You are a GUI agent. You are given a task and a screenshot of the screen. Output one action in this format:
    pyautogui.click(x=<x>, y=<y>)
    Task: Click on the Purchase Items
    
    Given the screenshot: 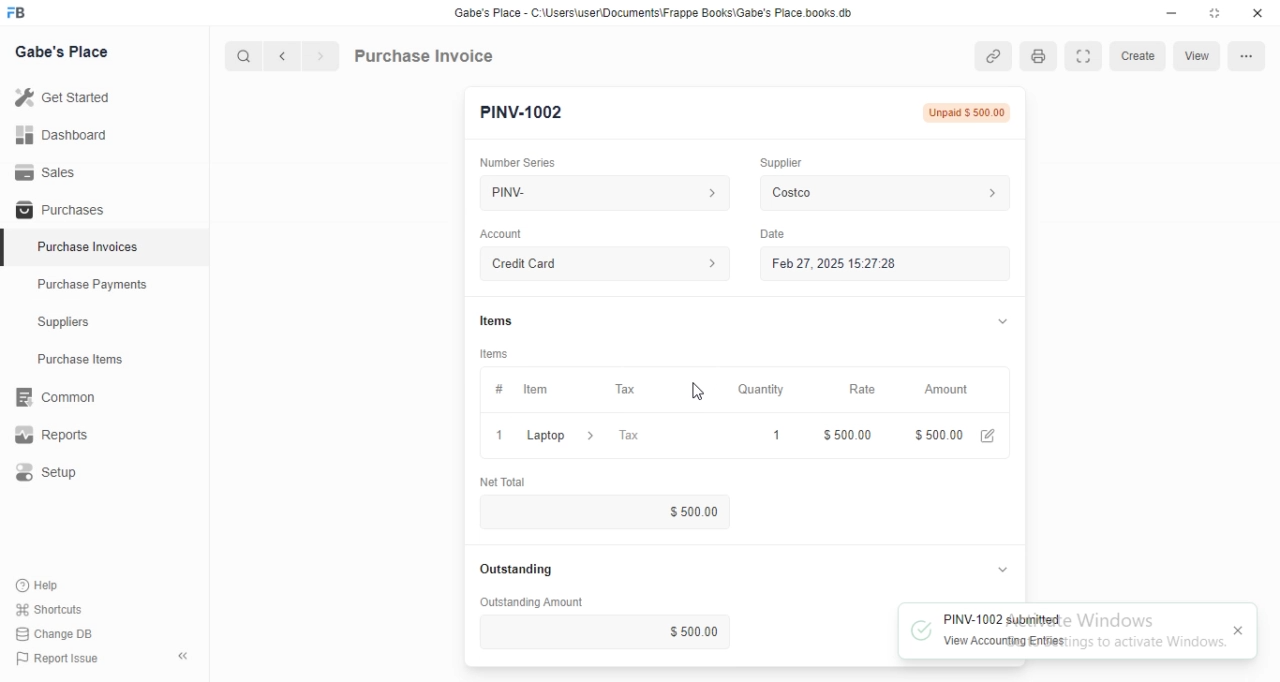 What is the action you would take?
    pyautogui.click(x=105, y=359)
    